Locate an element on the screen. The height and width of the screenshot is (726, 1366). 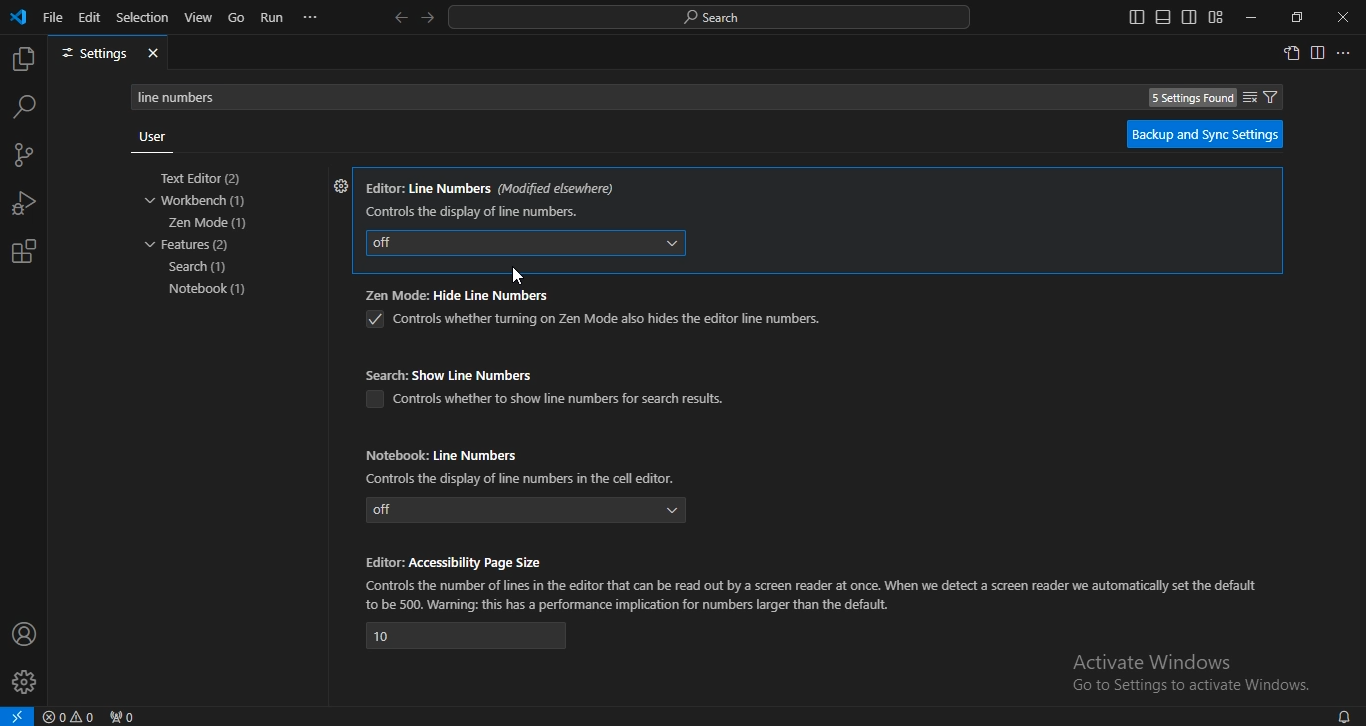
settings is located at coordinates (338, 188).